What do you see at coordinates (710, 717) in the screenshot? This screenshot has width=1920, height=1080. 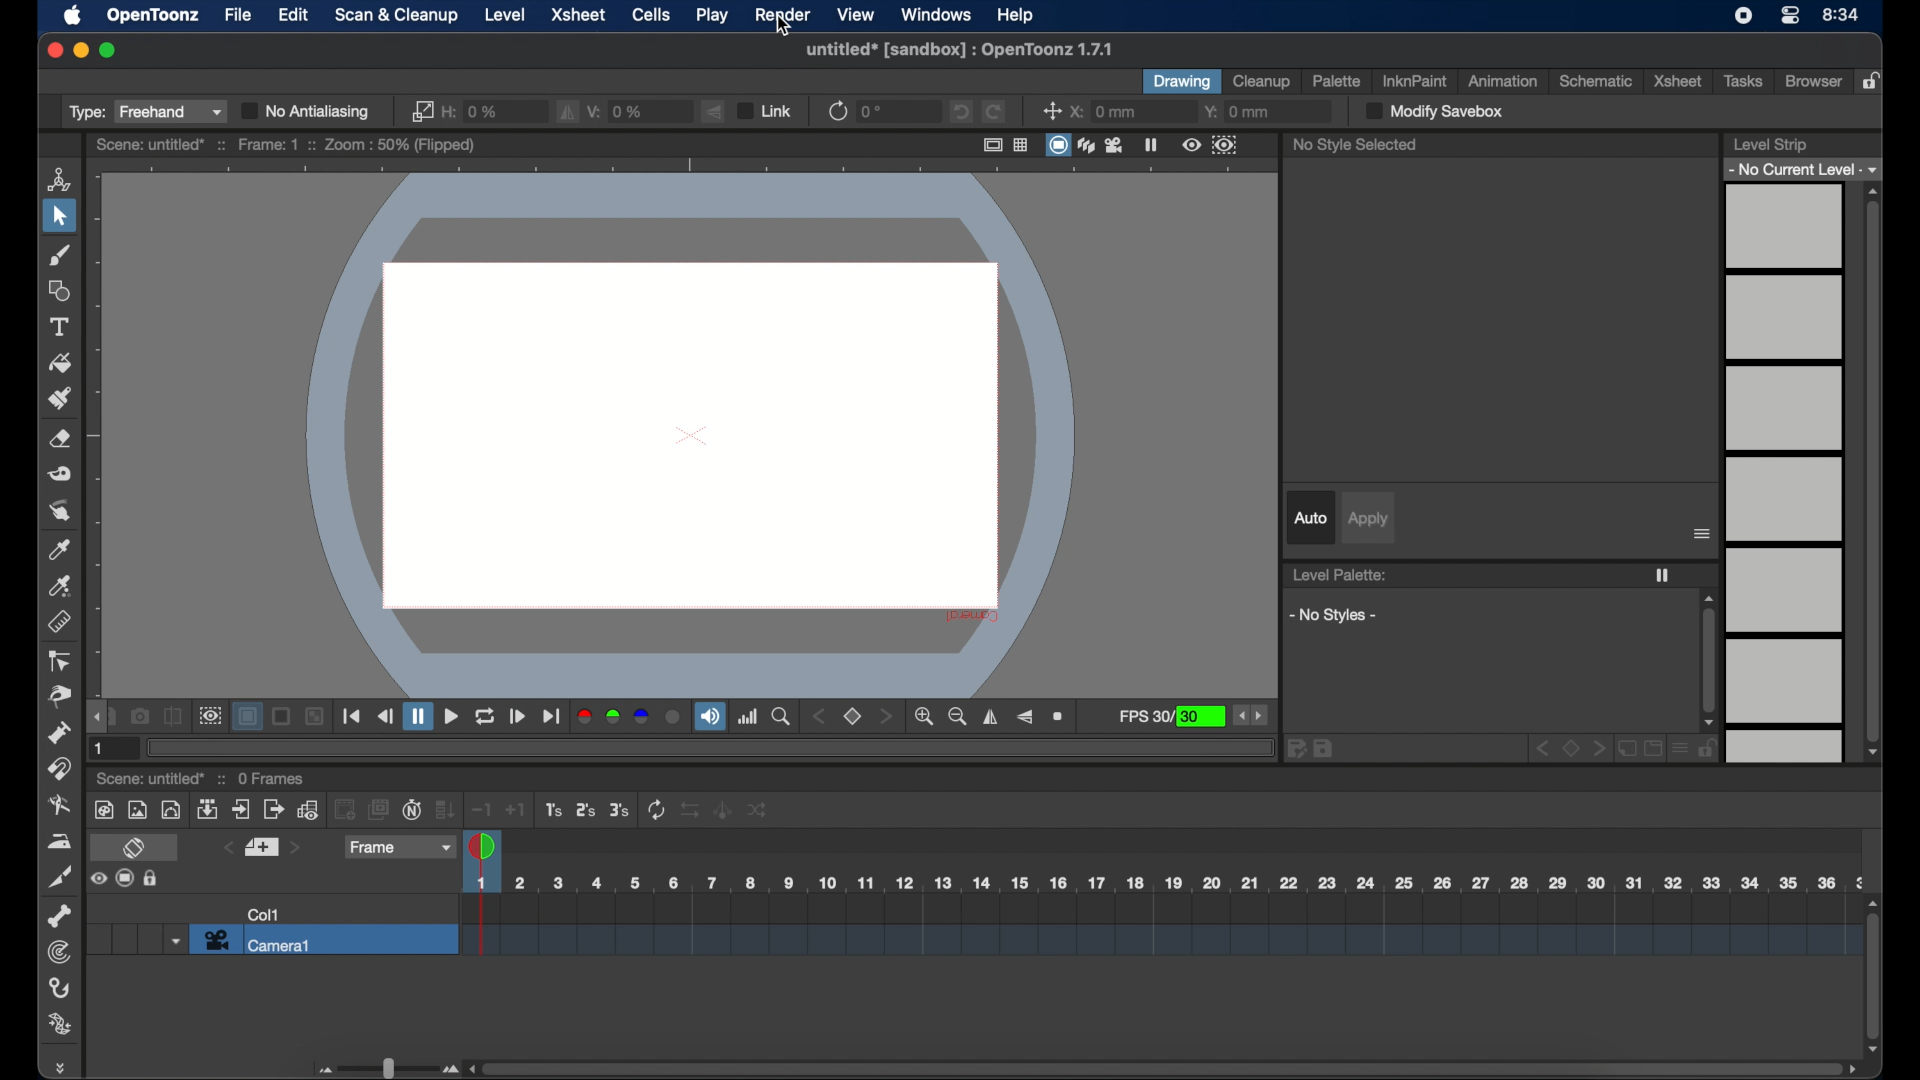 I see `soundtrack` at bounding box center [710, 717].